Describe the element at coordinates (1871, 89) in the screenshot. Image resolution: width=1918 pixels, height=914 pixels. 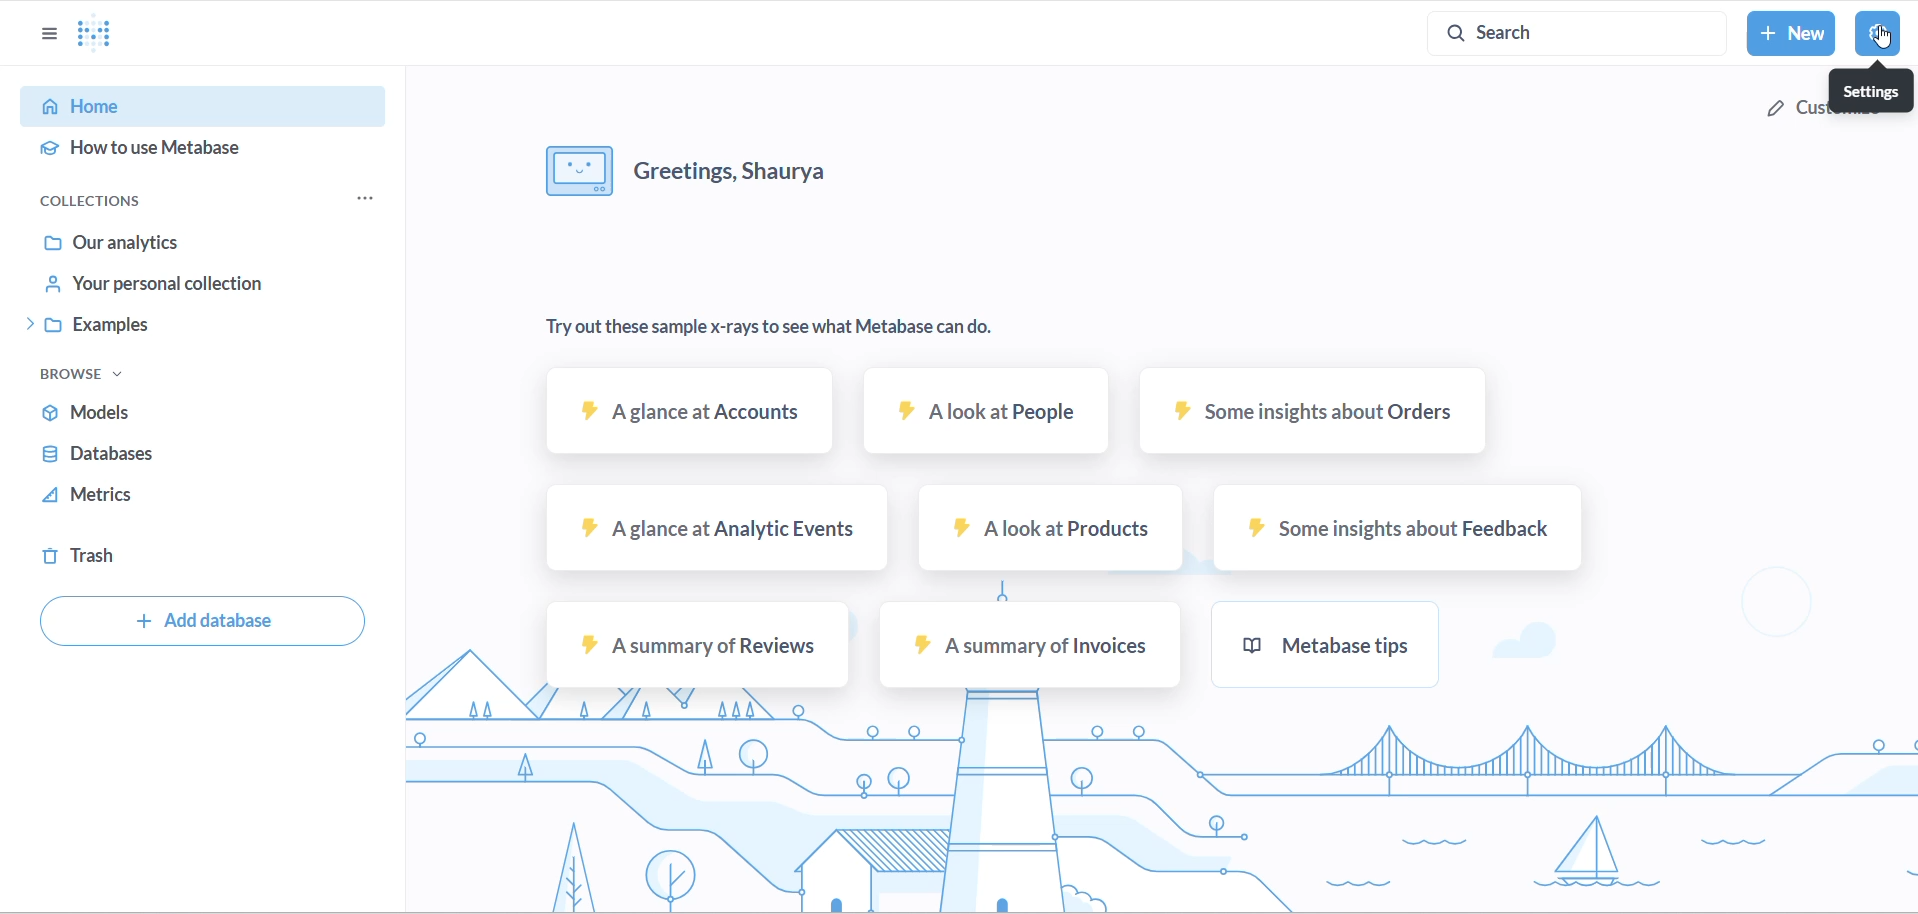
I see `settings` at that location.